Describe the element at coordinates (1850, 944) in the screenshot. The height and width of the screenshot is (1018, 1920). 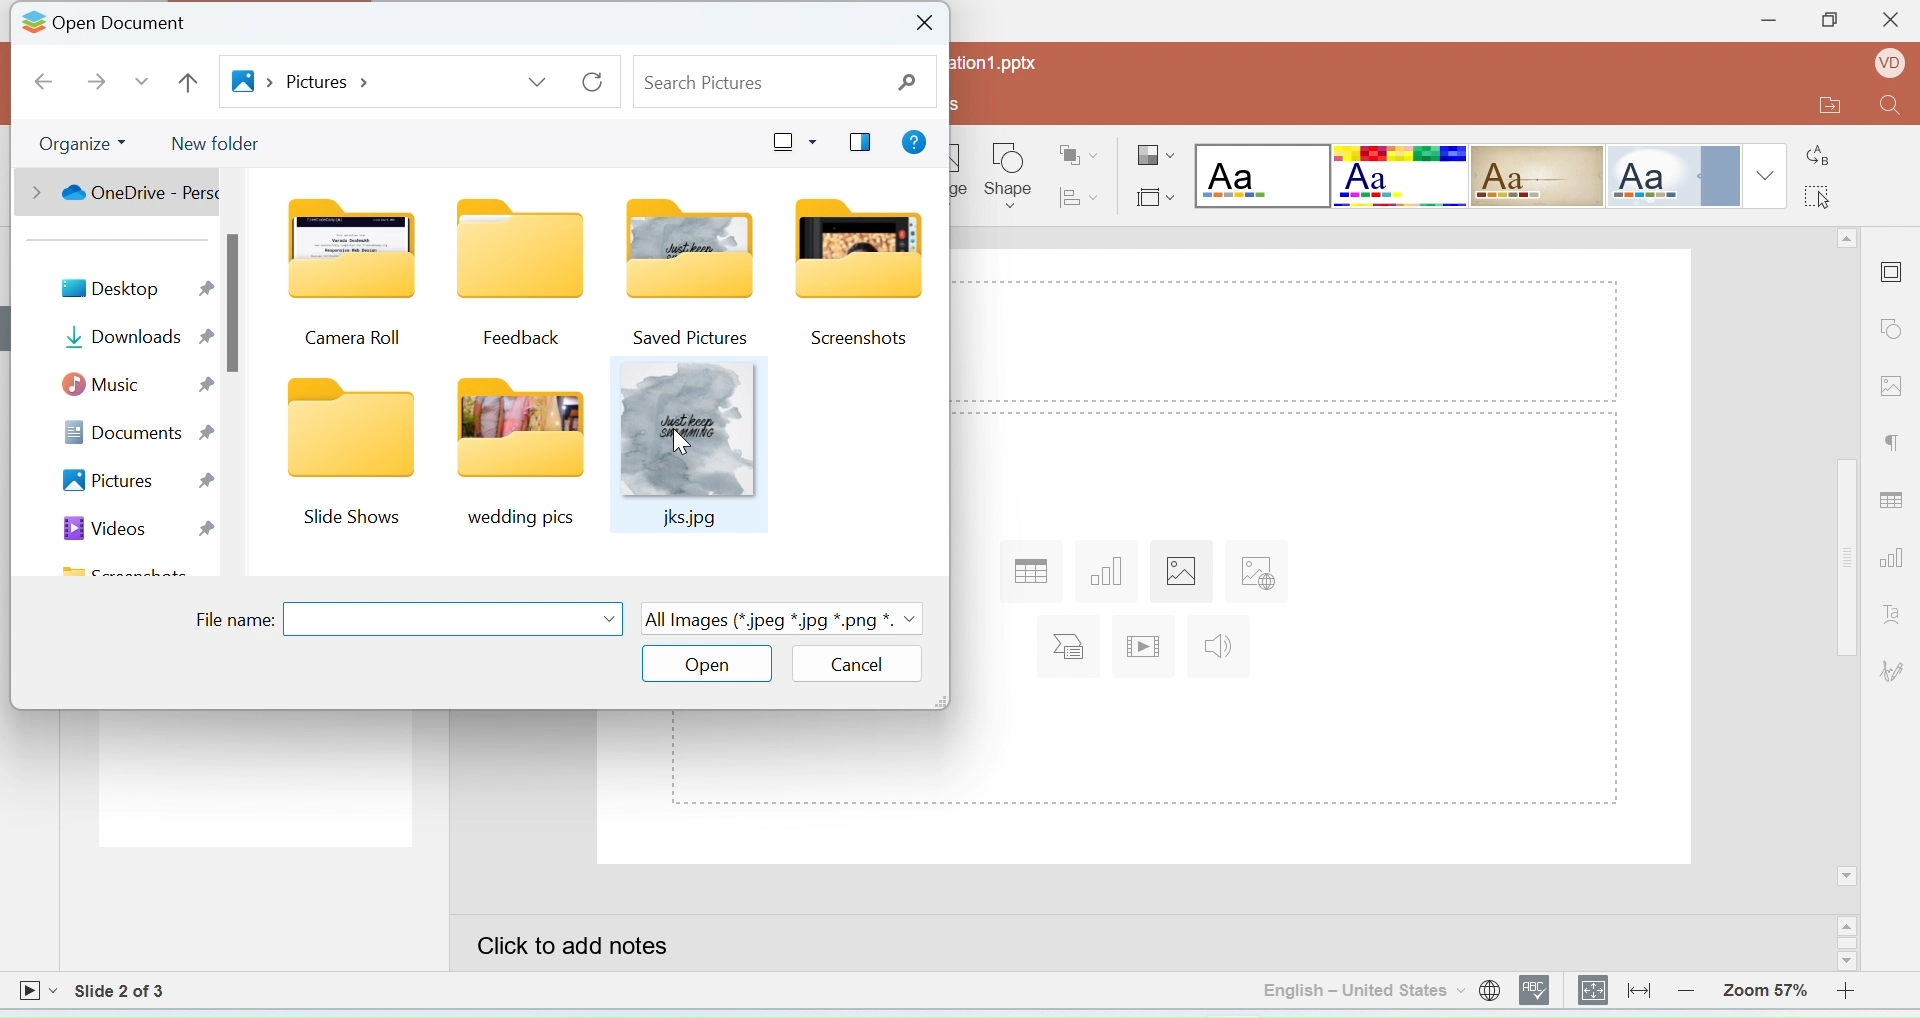
I see `Scroll bar` at that location.